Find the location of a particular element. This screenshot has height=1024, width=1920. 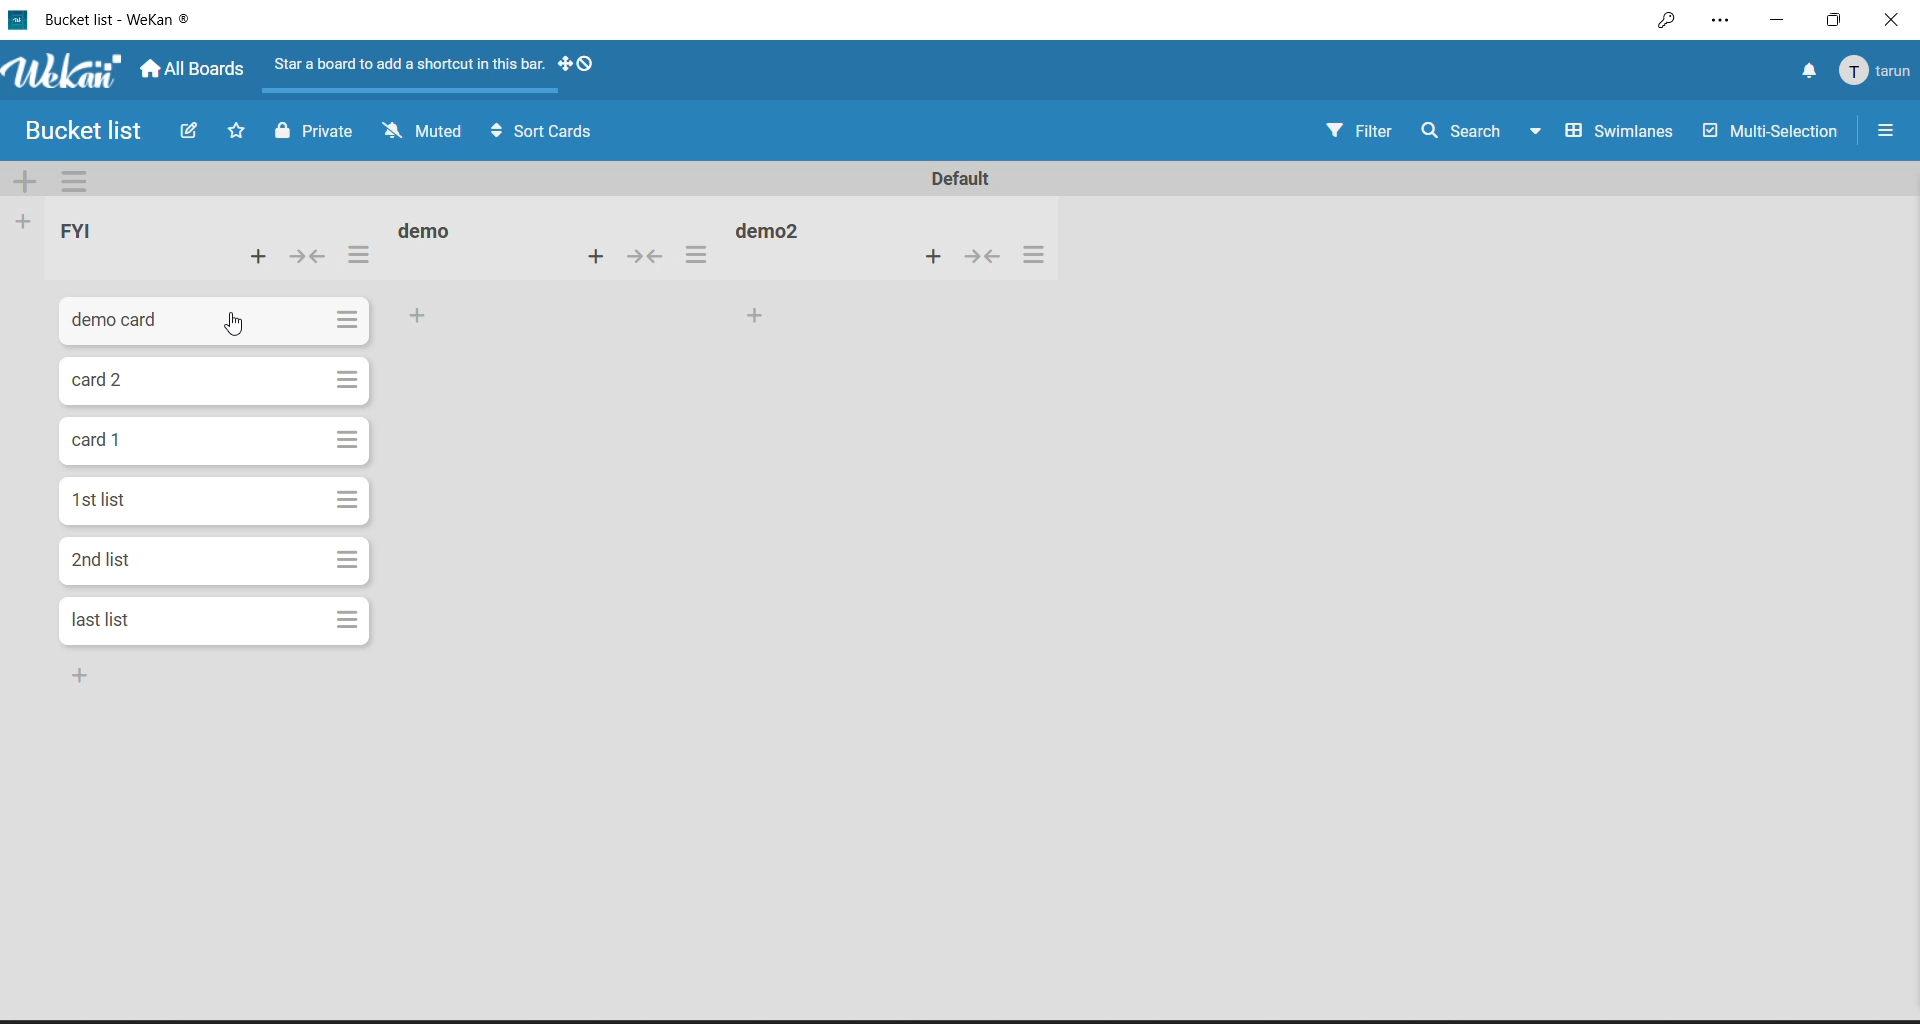

settings and more is located at coordinates (1720, 22).